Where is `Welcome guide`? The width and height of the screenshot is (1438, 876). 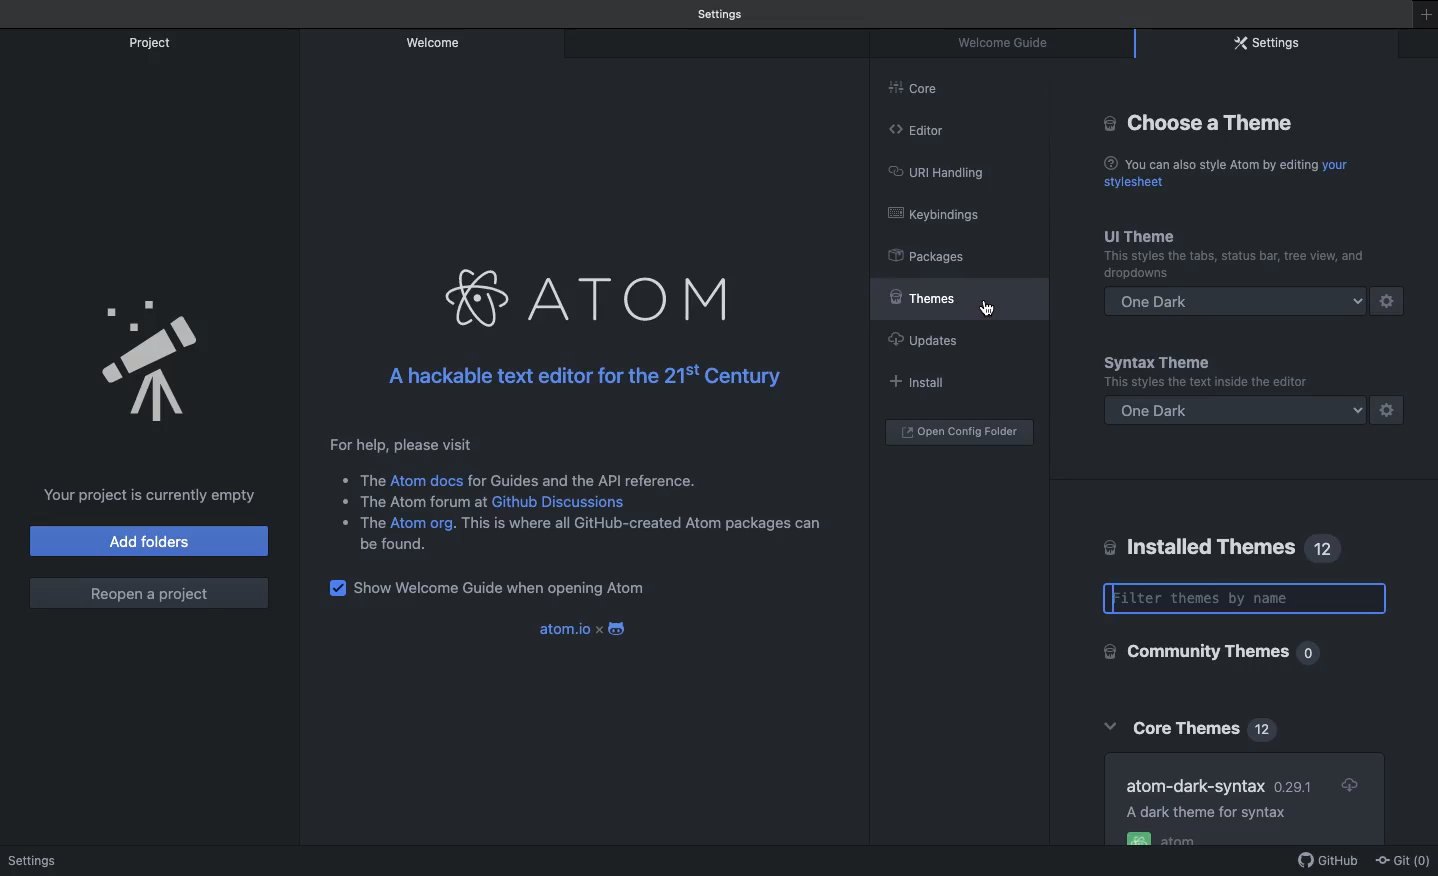
Welcome guide is located at coordinates (723, 13).